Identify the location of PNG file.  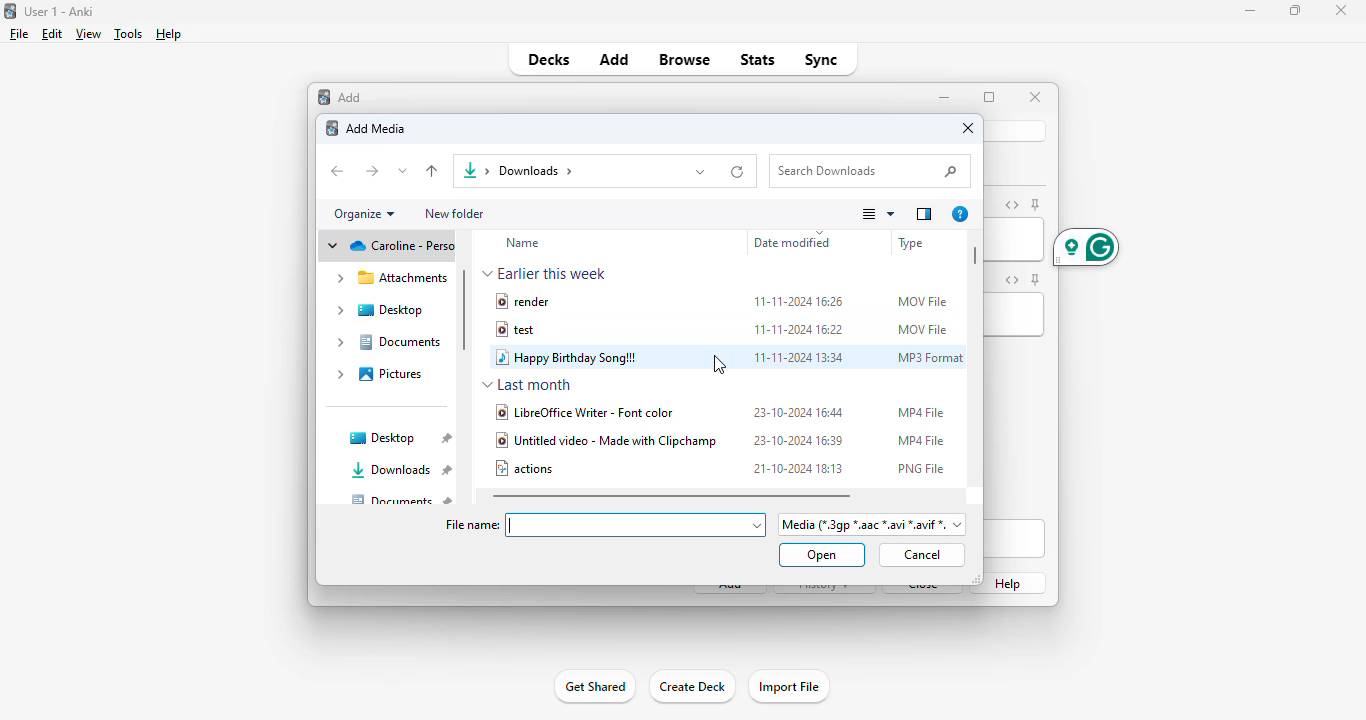
(921, 469).